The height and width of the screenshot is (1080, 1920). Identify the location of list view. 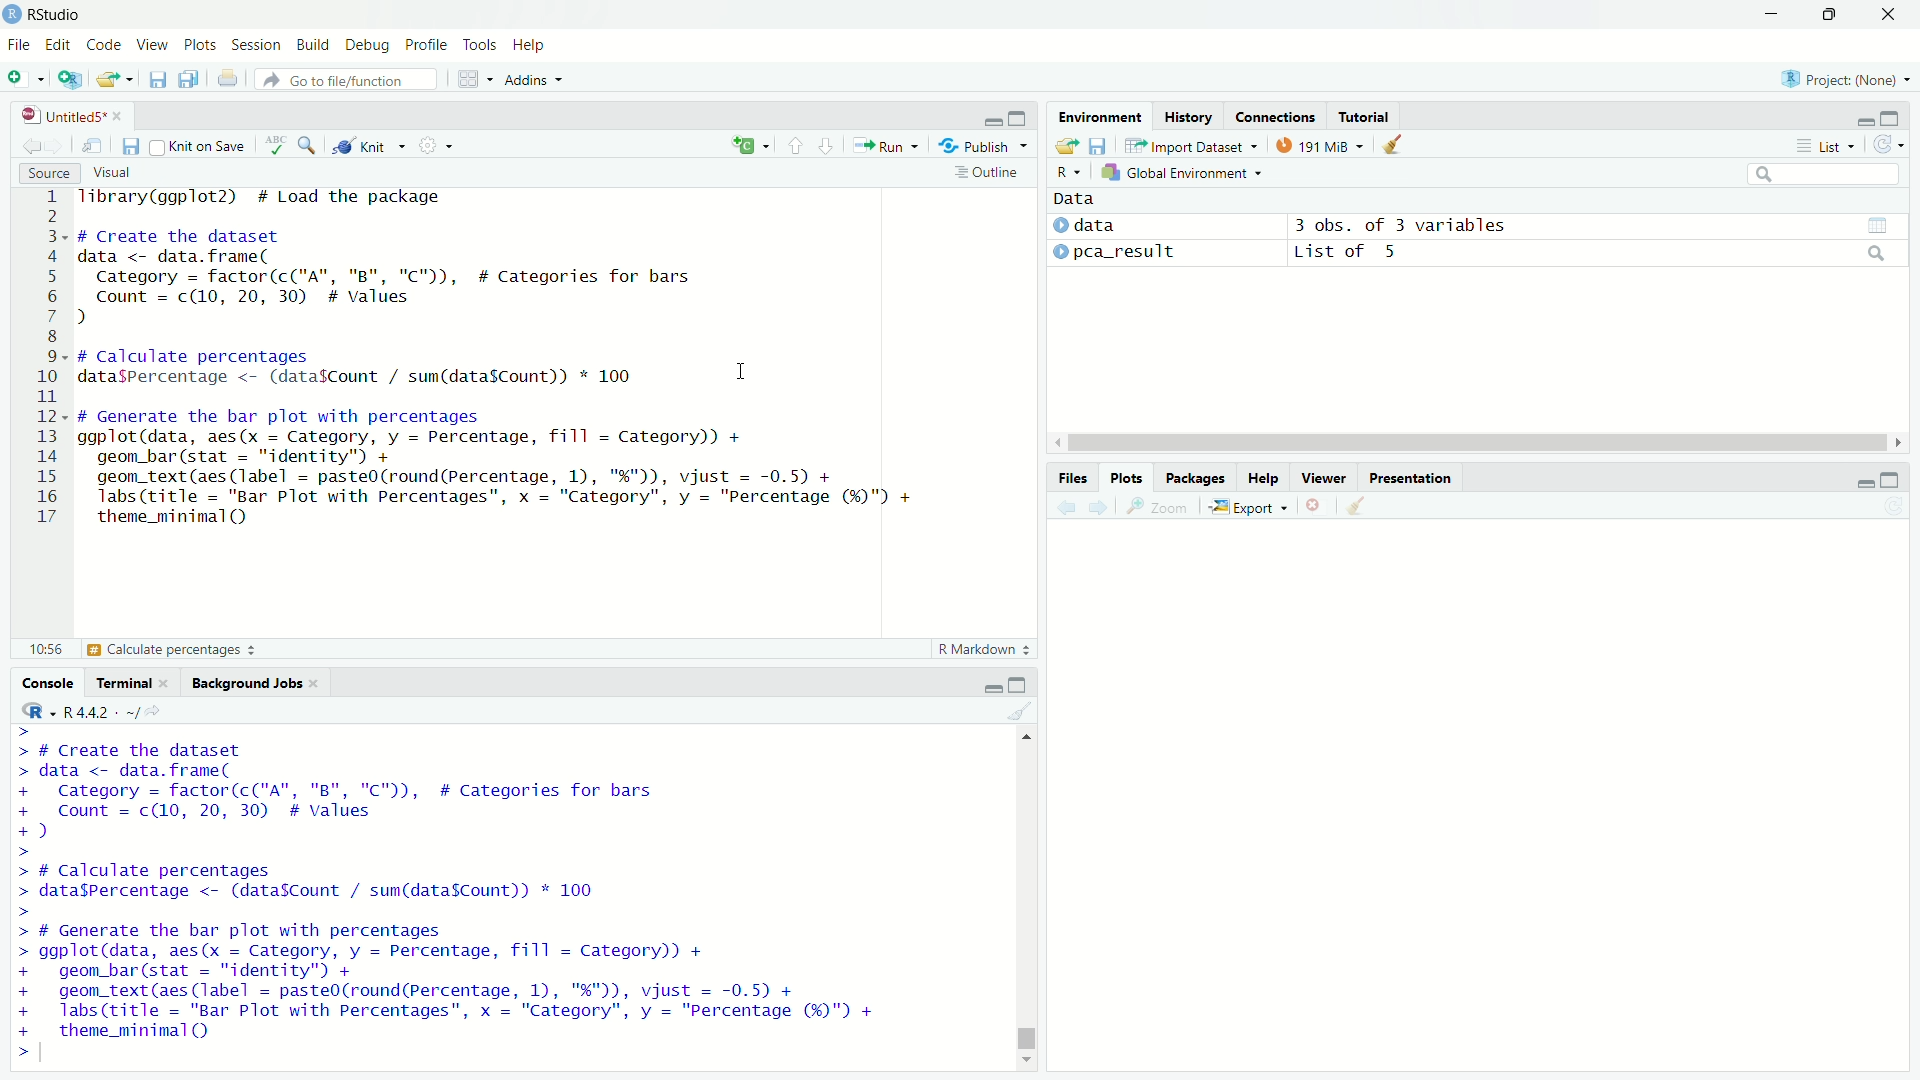
(1824, 146).